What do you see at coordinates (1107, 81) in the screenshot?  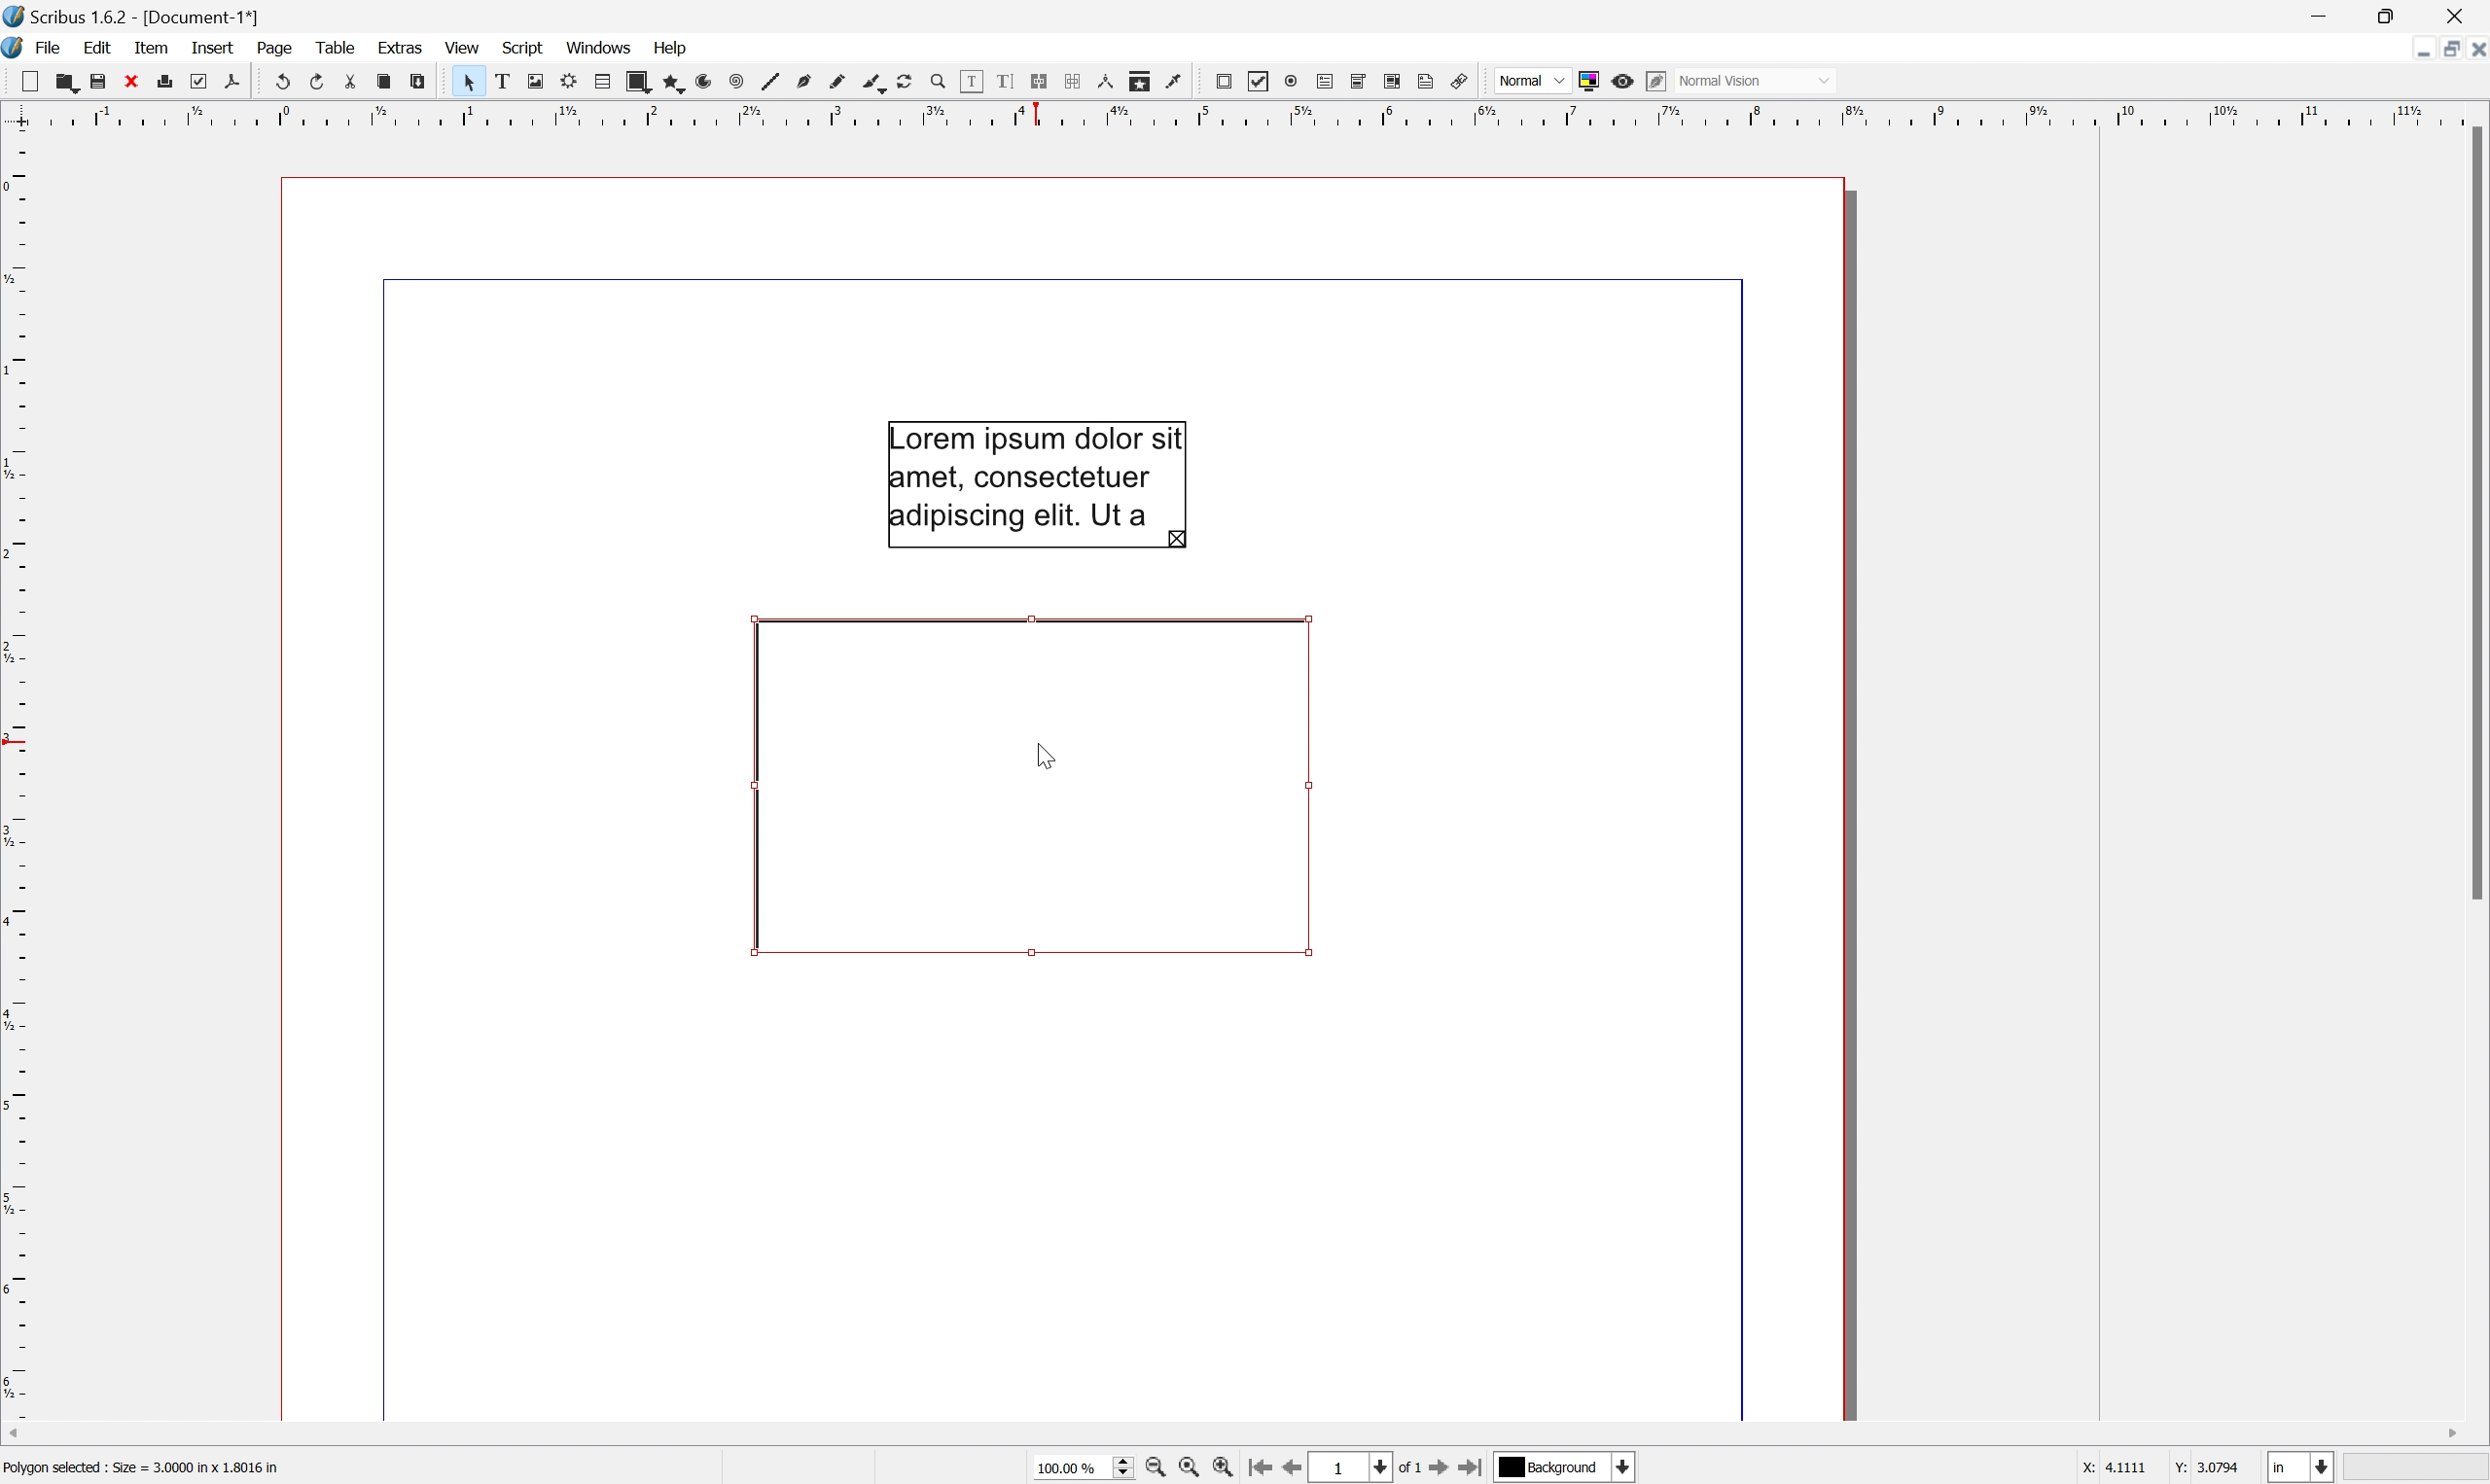 I see `Measurements` at bounding box center [1107, 81].